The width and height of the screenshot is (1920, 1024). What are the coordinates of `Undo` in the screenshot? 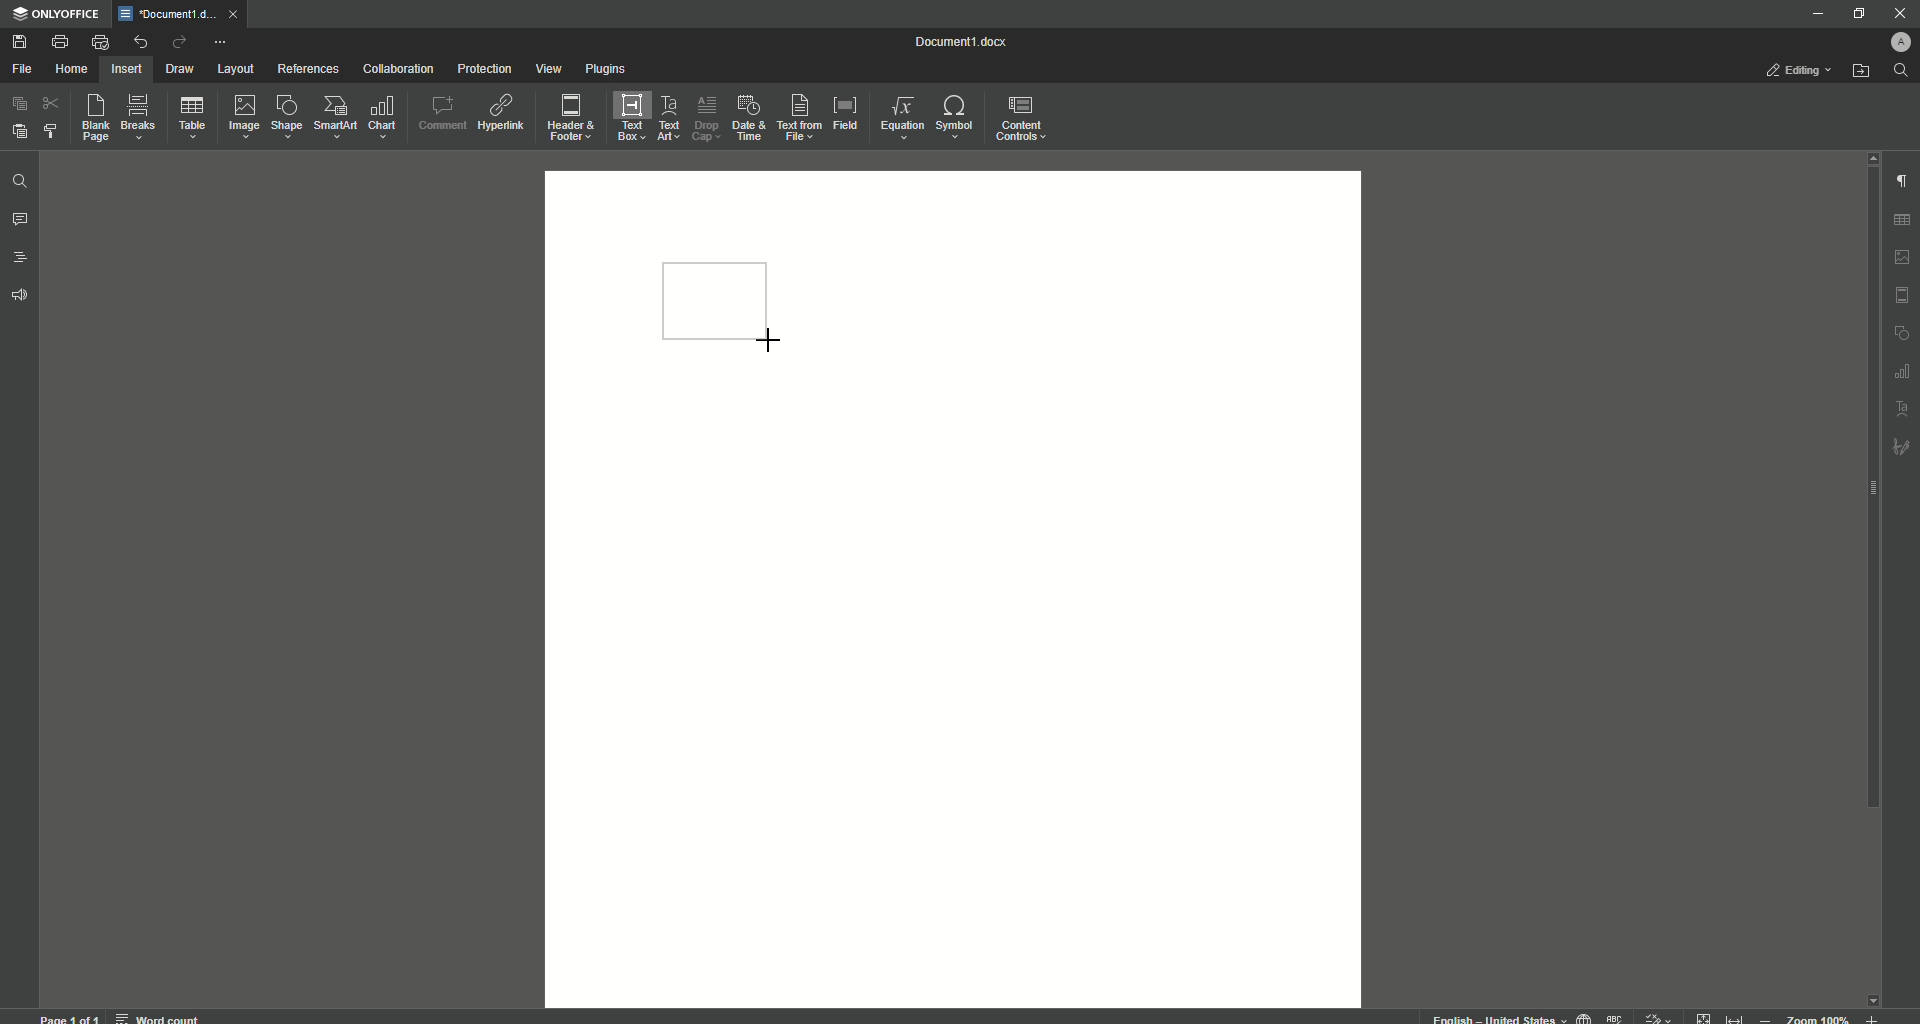 It's located at (139, 42).